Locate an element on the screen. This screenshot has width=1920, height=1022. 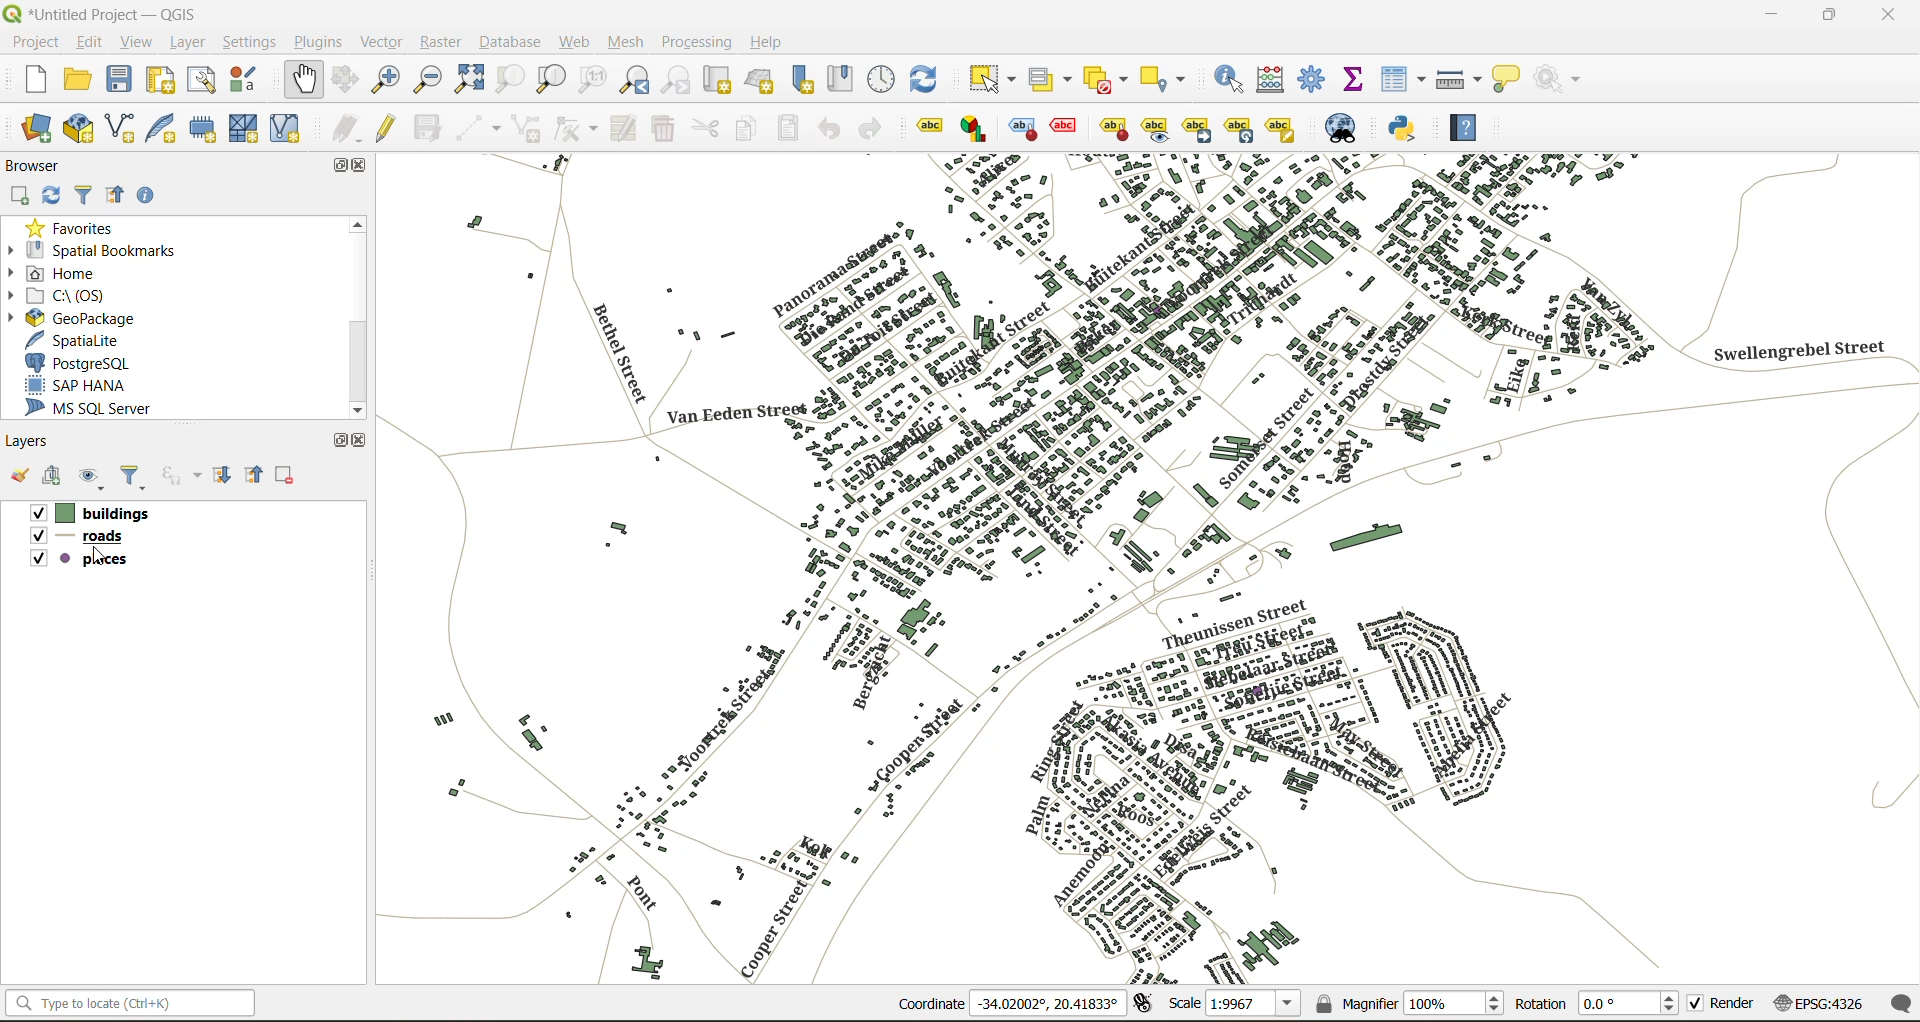
new spatial bookmark is located at coordinates (808, 83).